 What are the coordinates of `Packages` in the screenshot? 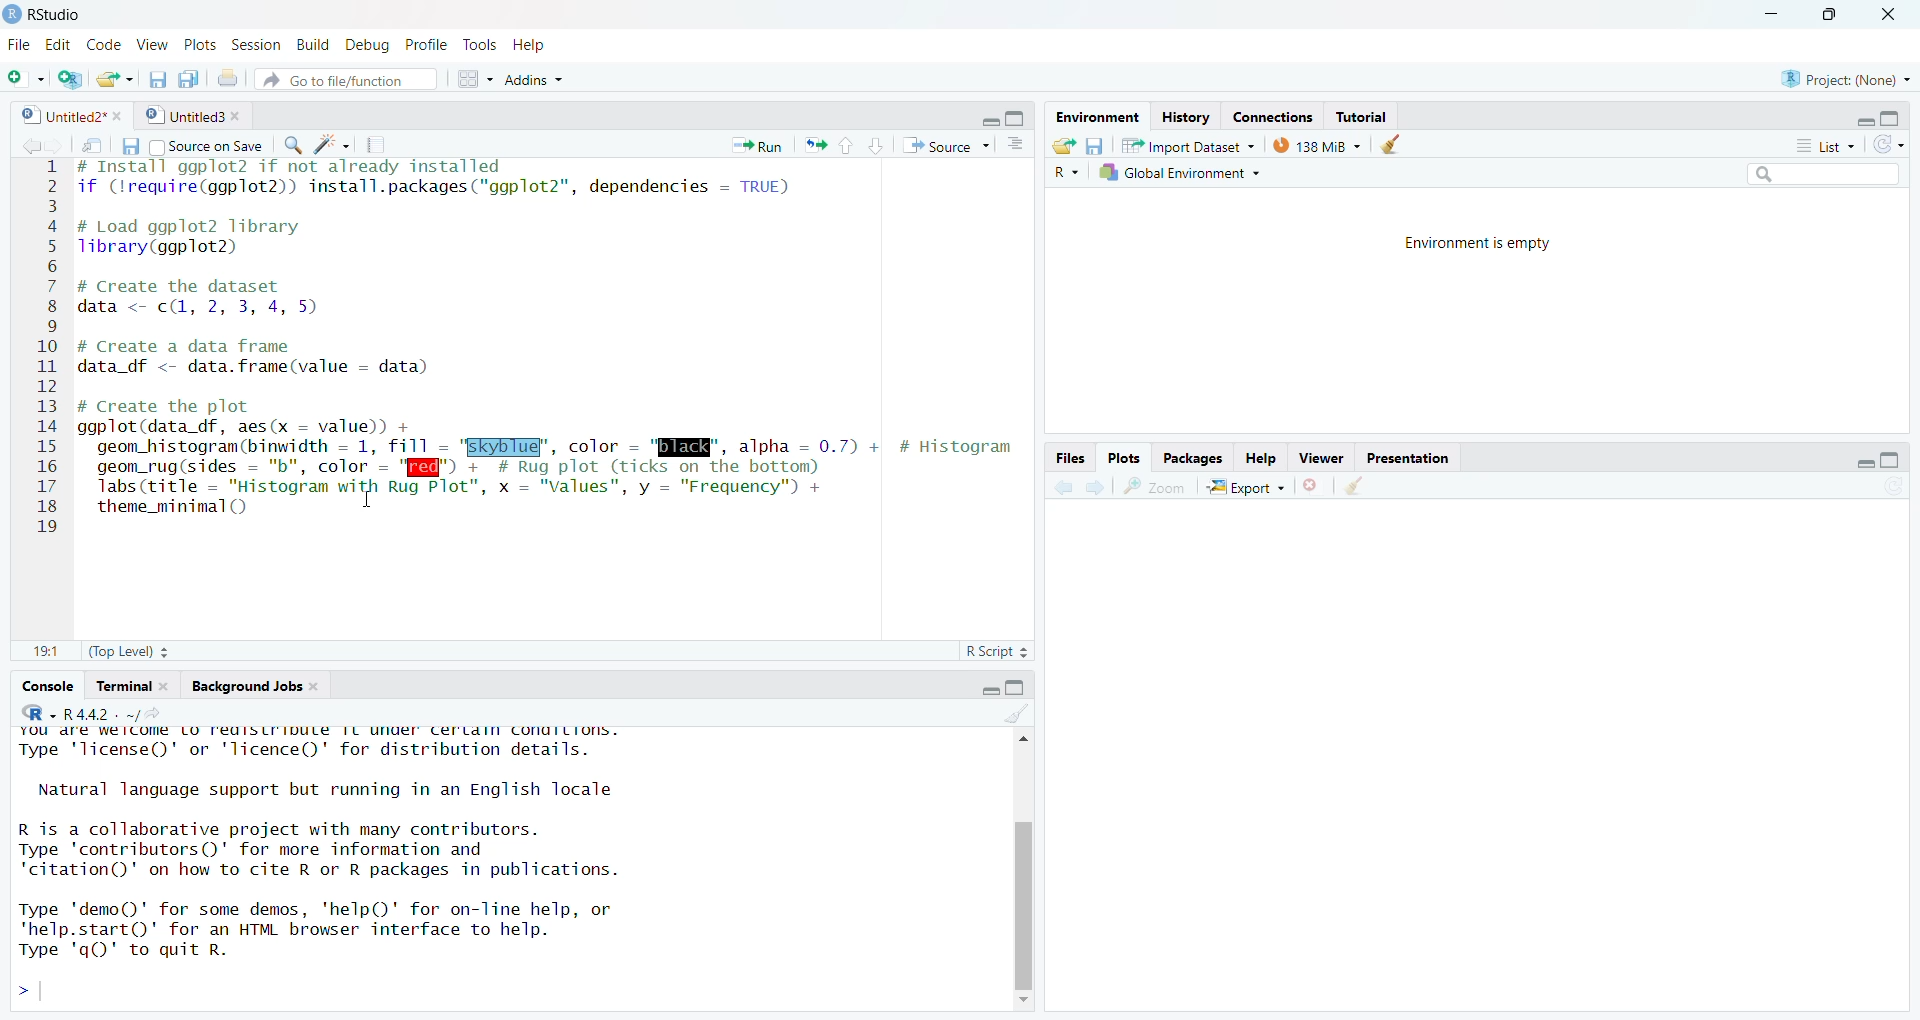 It's located at (1186, 457).